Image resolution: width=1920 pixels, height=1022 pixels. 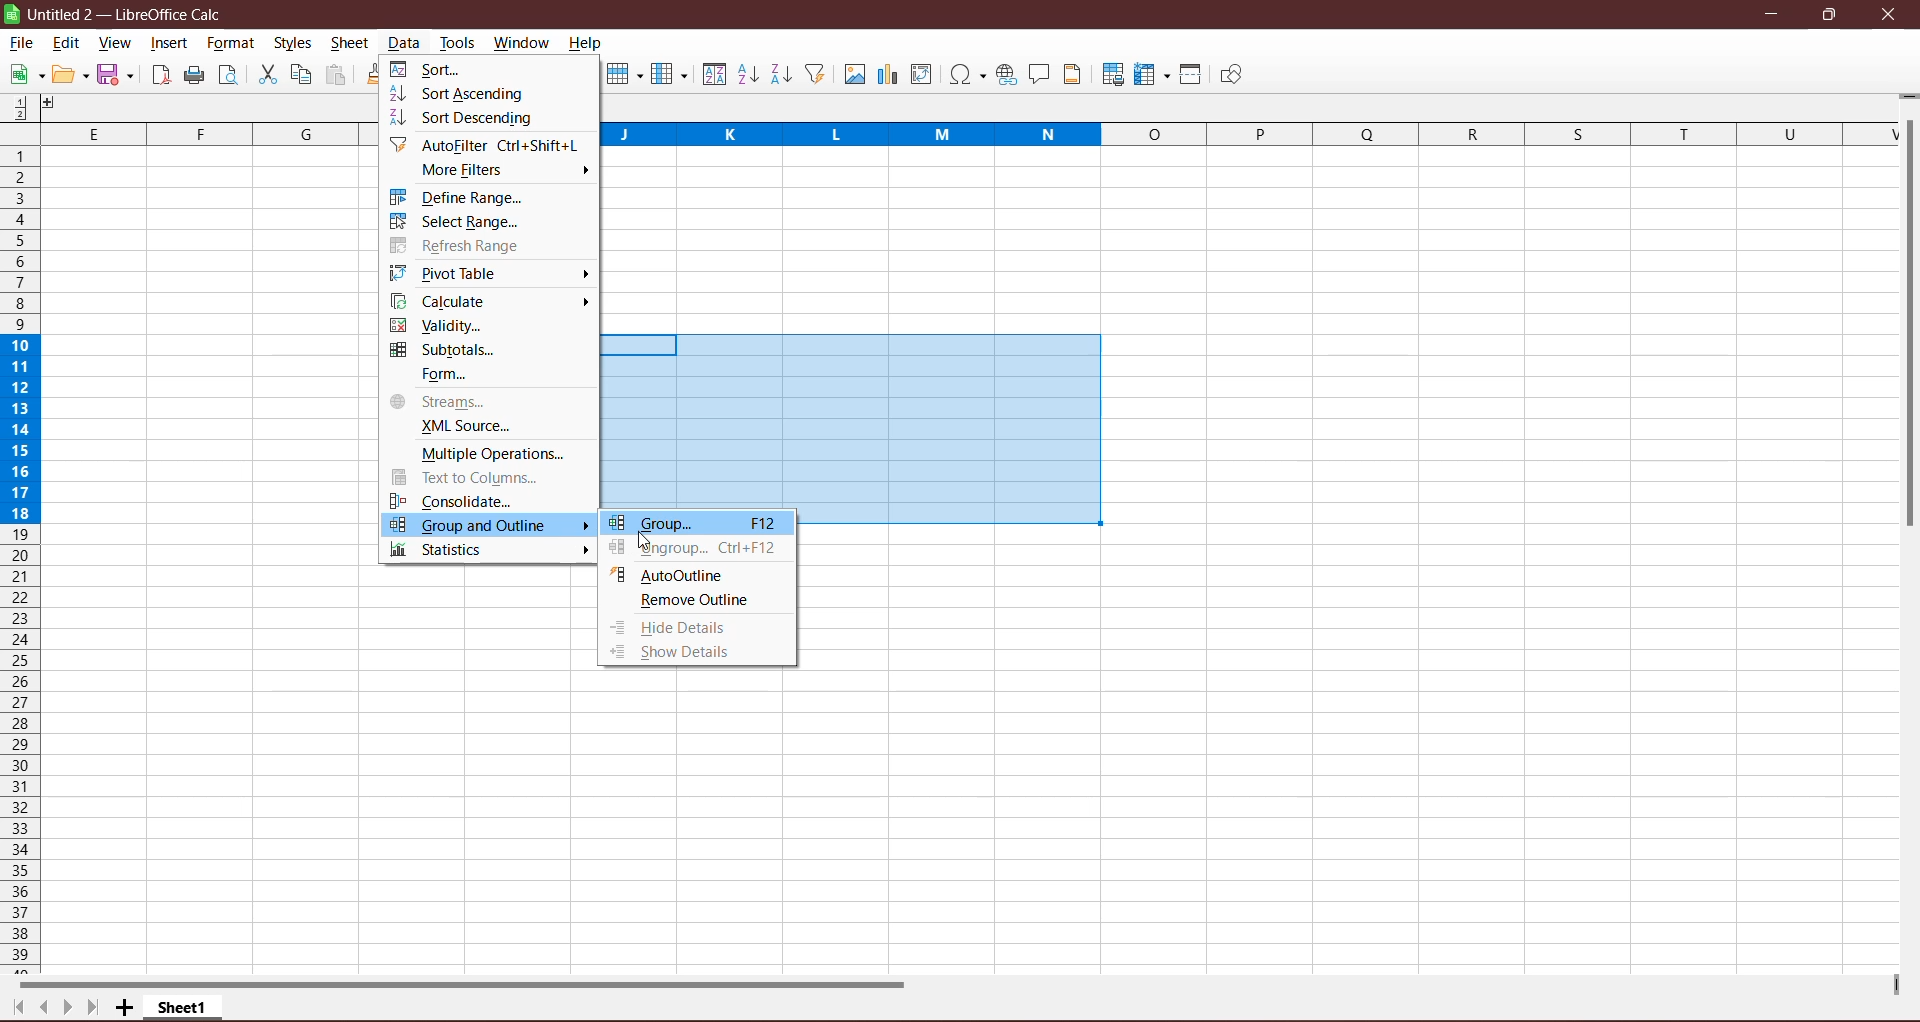 What do you see at coordinates (41, 1007) in the screenshot?
I see `Scroll to previous page` at bounding box center [41, 1007].